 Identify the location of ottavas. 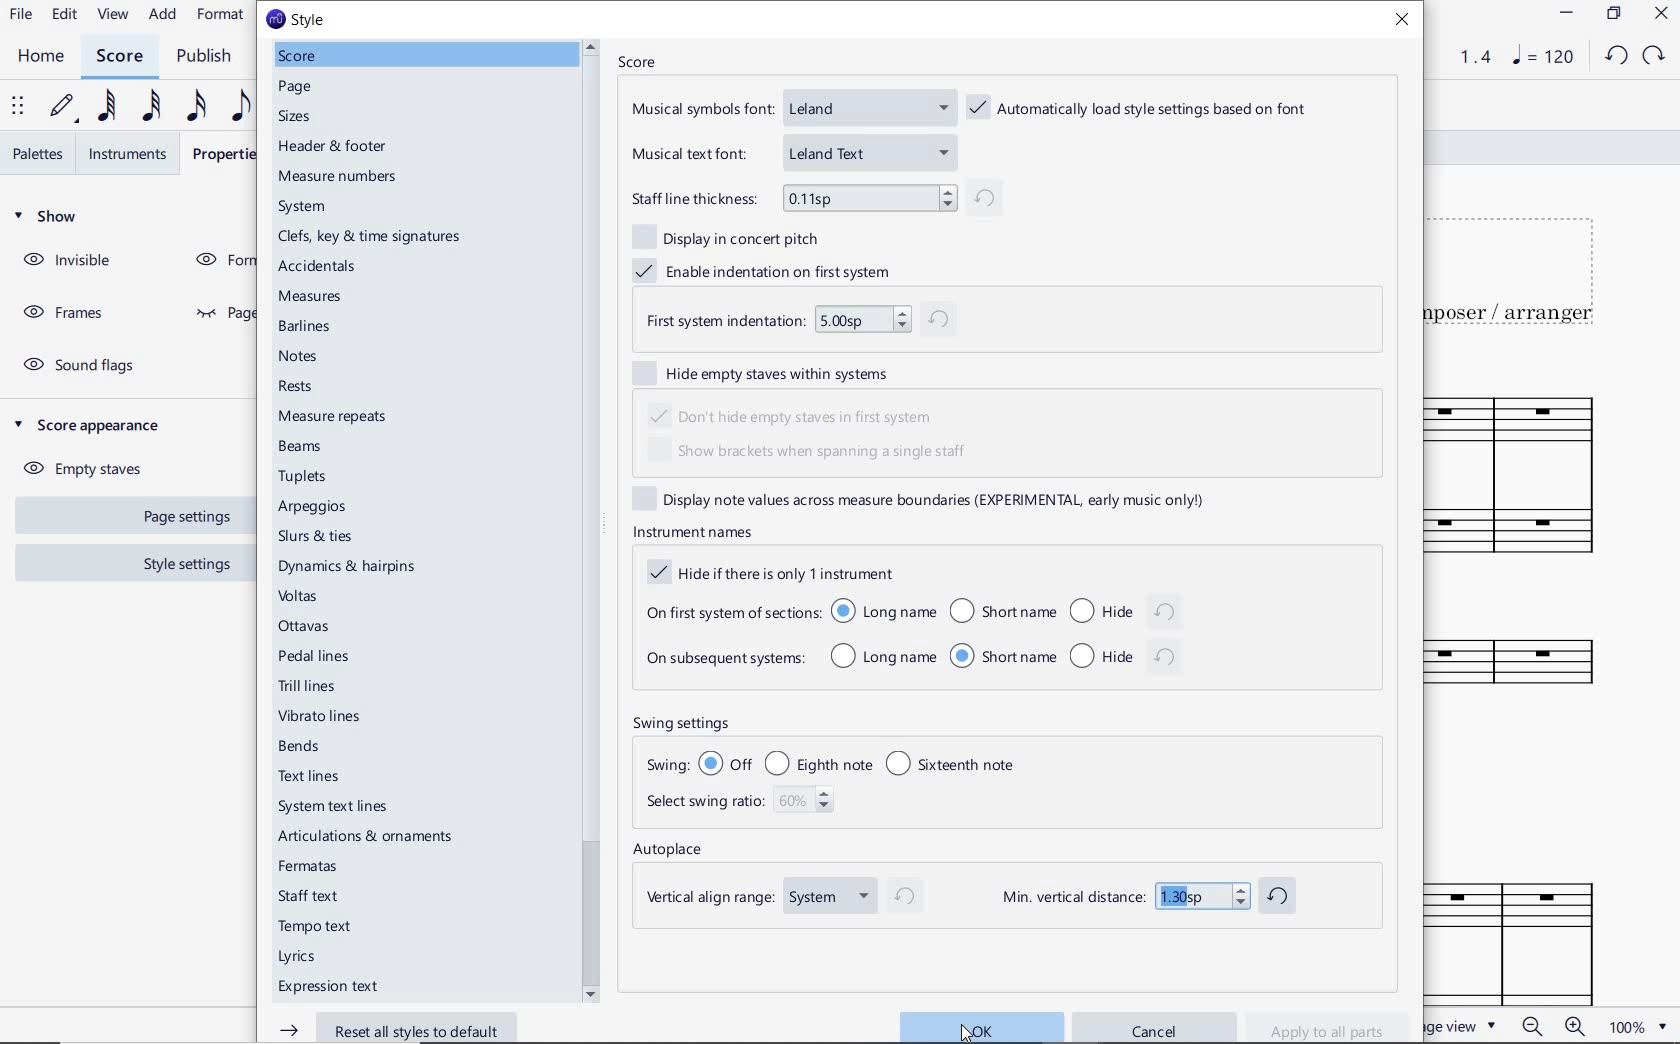
(307, 627).